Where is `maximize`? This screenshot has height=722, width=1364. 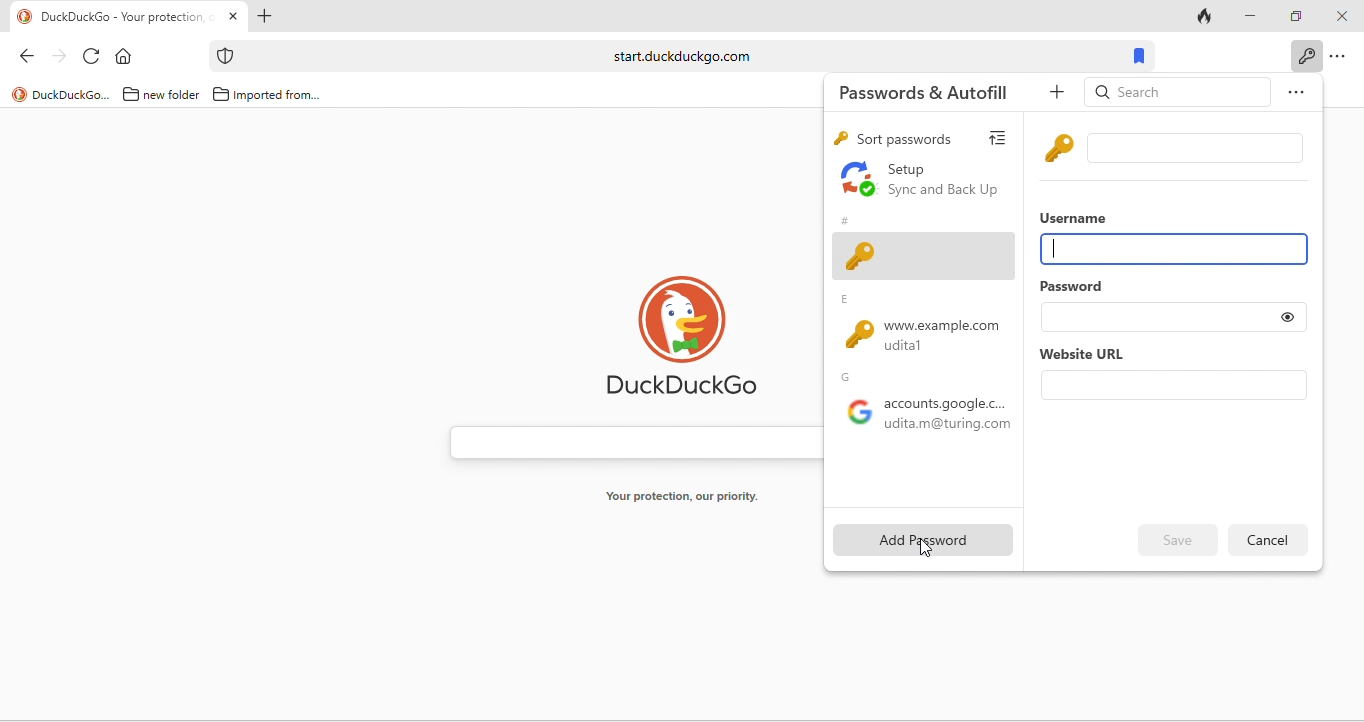 maximize is located at coordinates (1292, 14).